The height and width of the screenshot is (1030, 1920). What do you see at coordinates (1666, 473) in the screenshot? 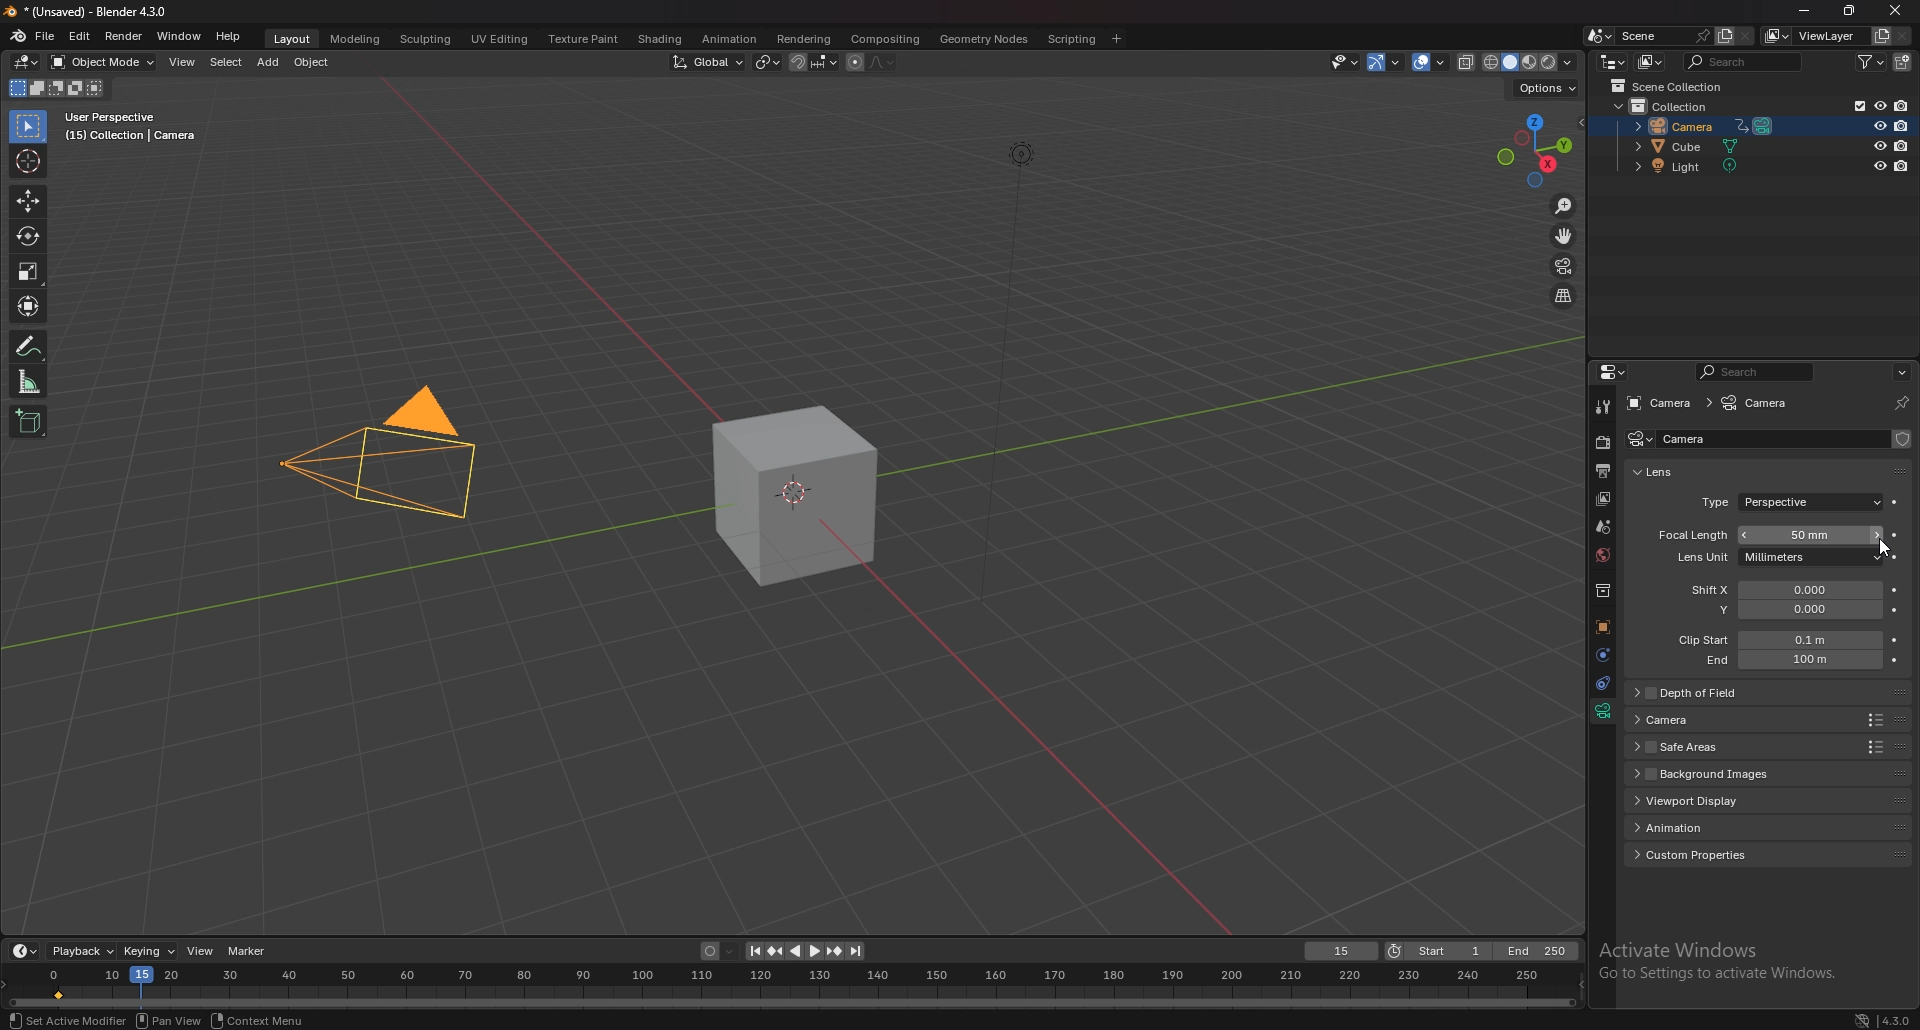
I see `lens` at bounding box center [1666, 473].